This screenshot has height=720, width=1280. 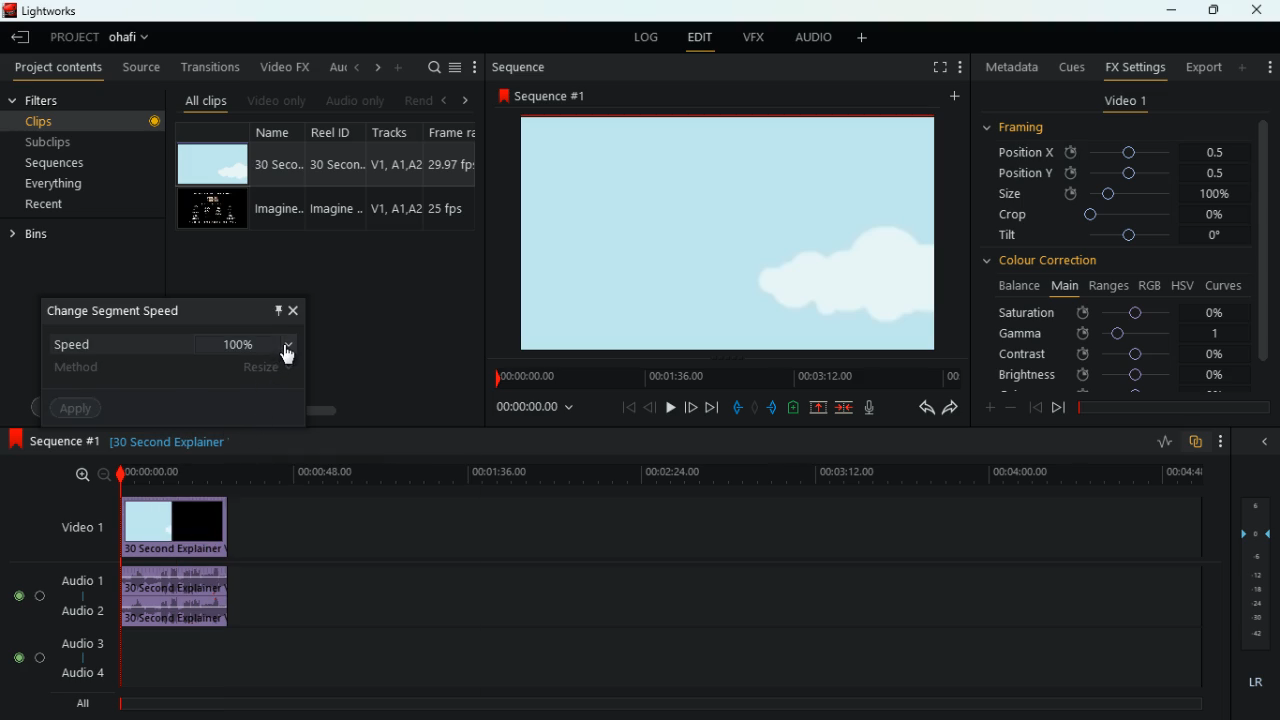 I want to click on fx settings, so click(x=1133, y=67).